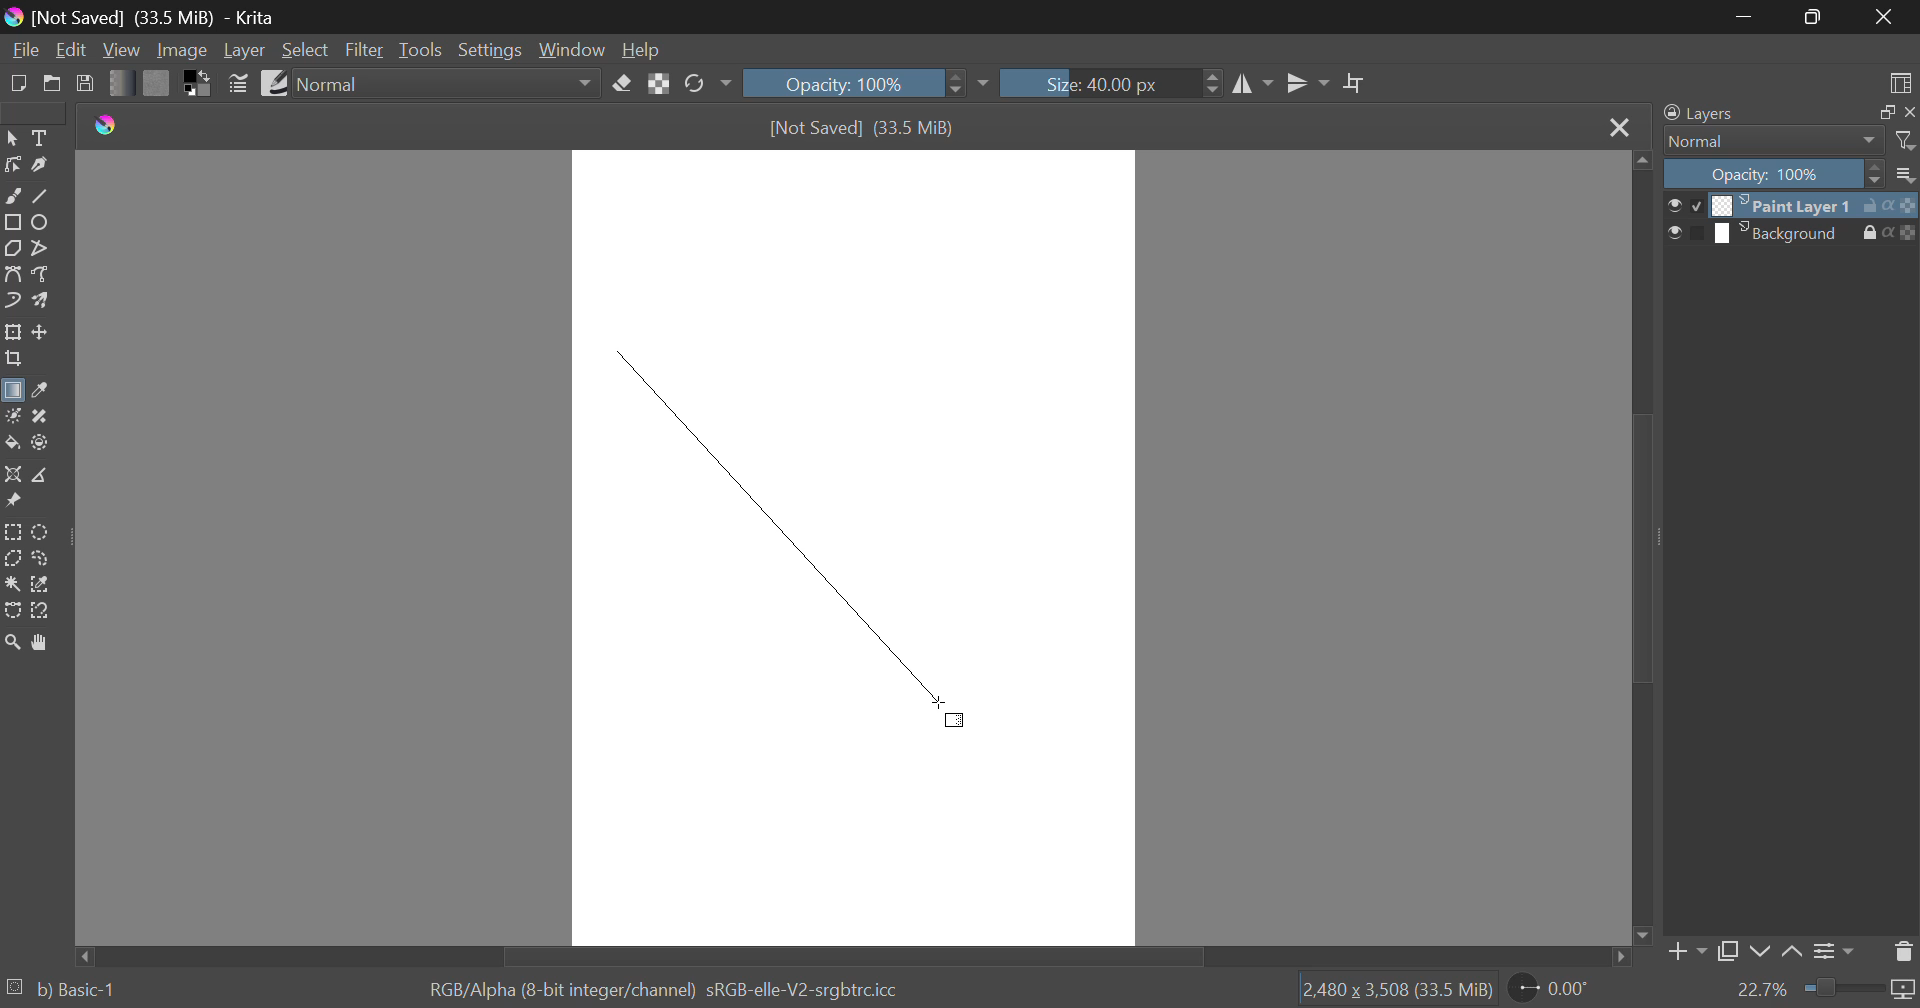 This screenshot has width=1920, height=1008. I want to click on Bezier Curve Selection, so click(12, 608).